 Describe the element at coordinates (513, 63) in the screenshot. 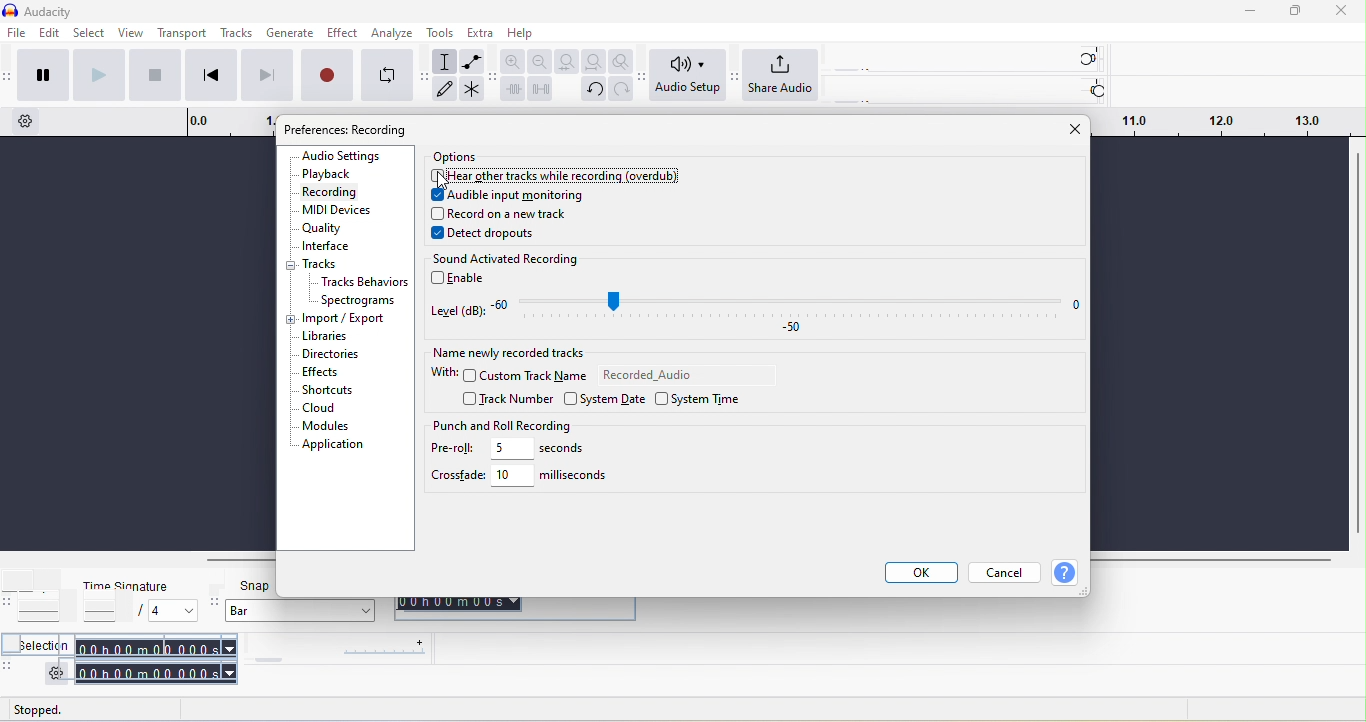

I see `zoom in` at that location.